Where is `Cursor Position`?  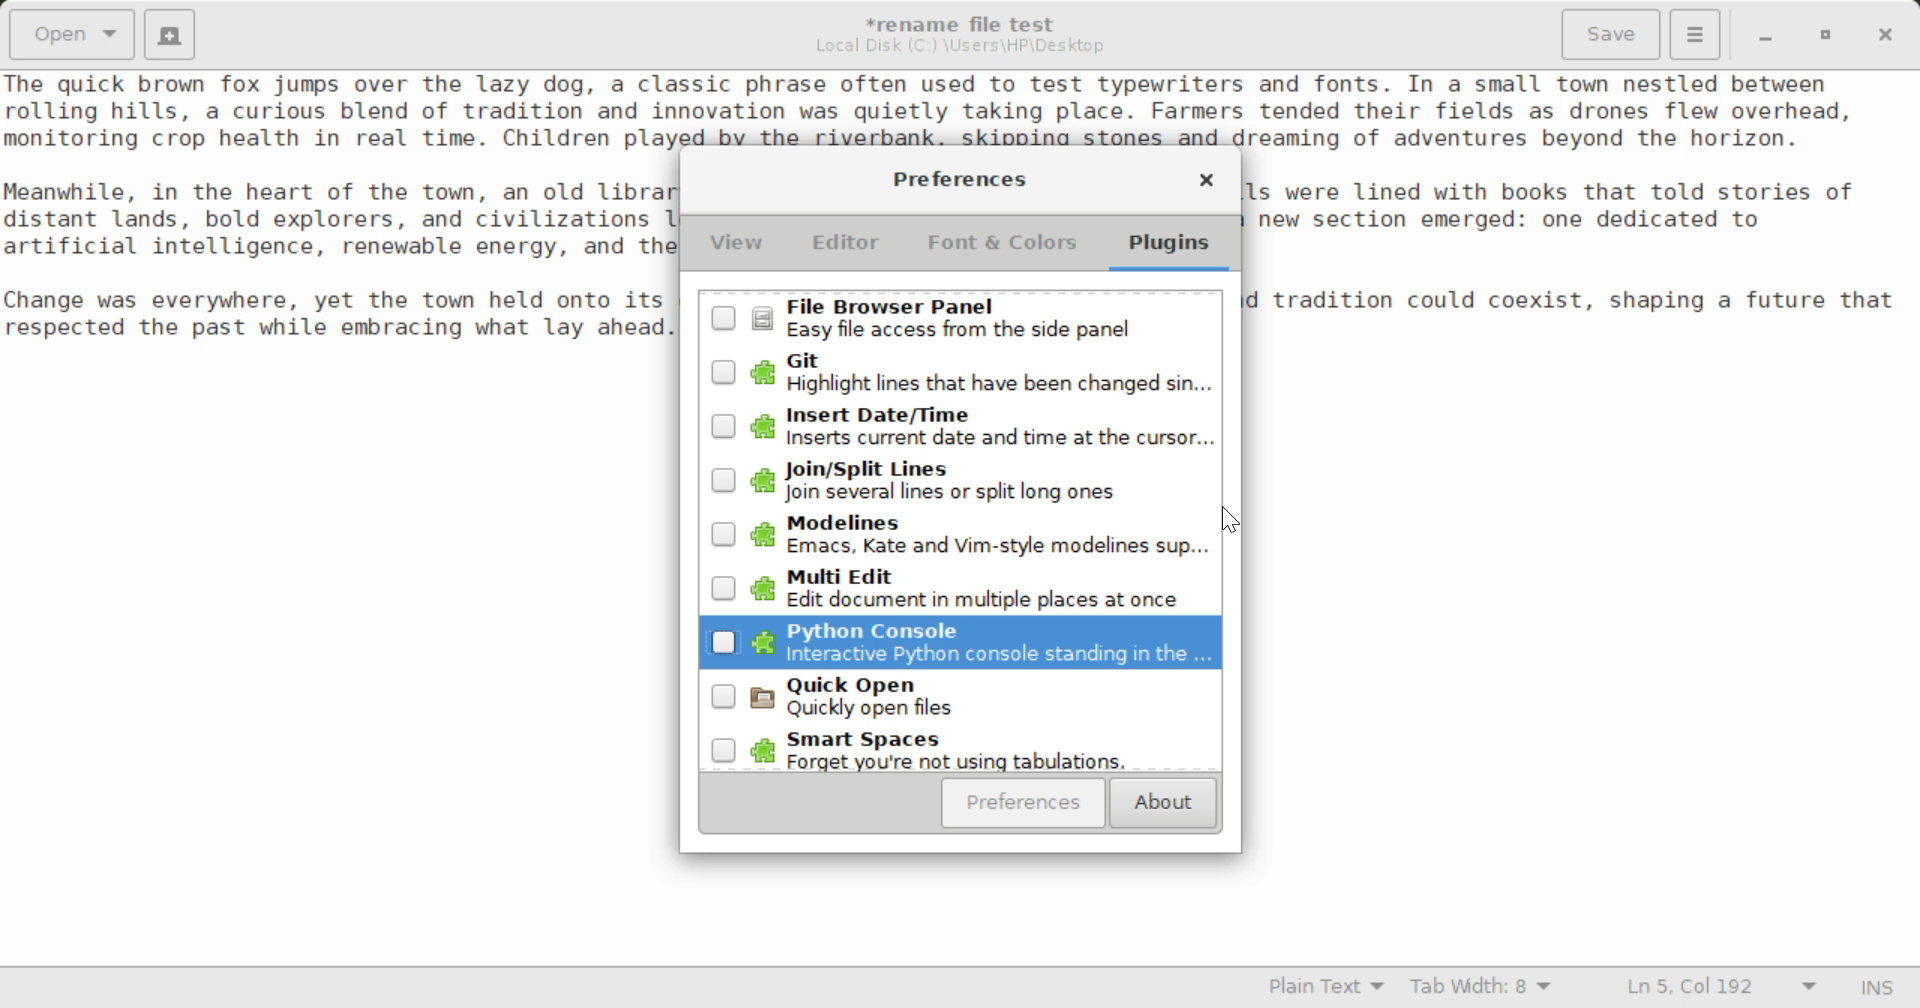
Cursor Position is located at coordinates (1234, 523).